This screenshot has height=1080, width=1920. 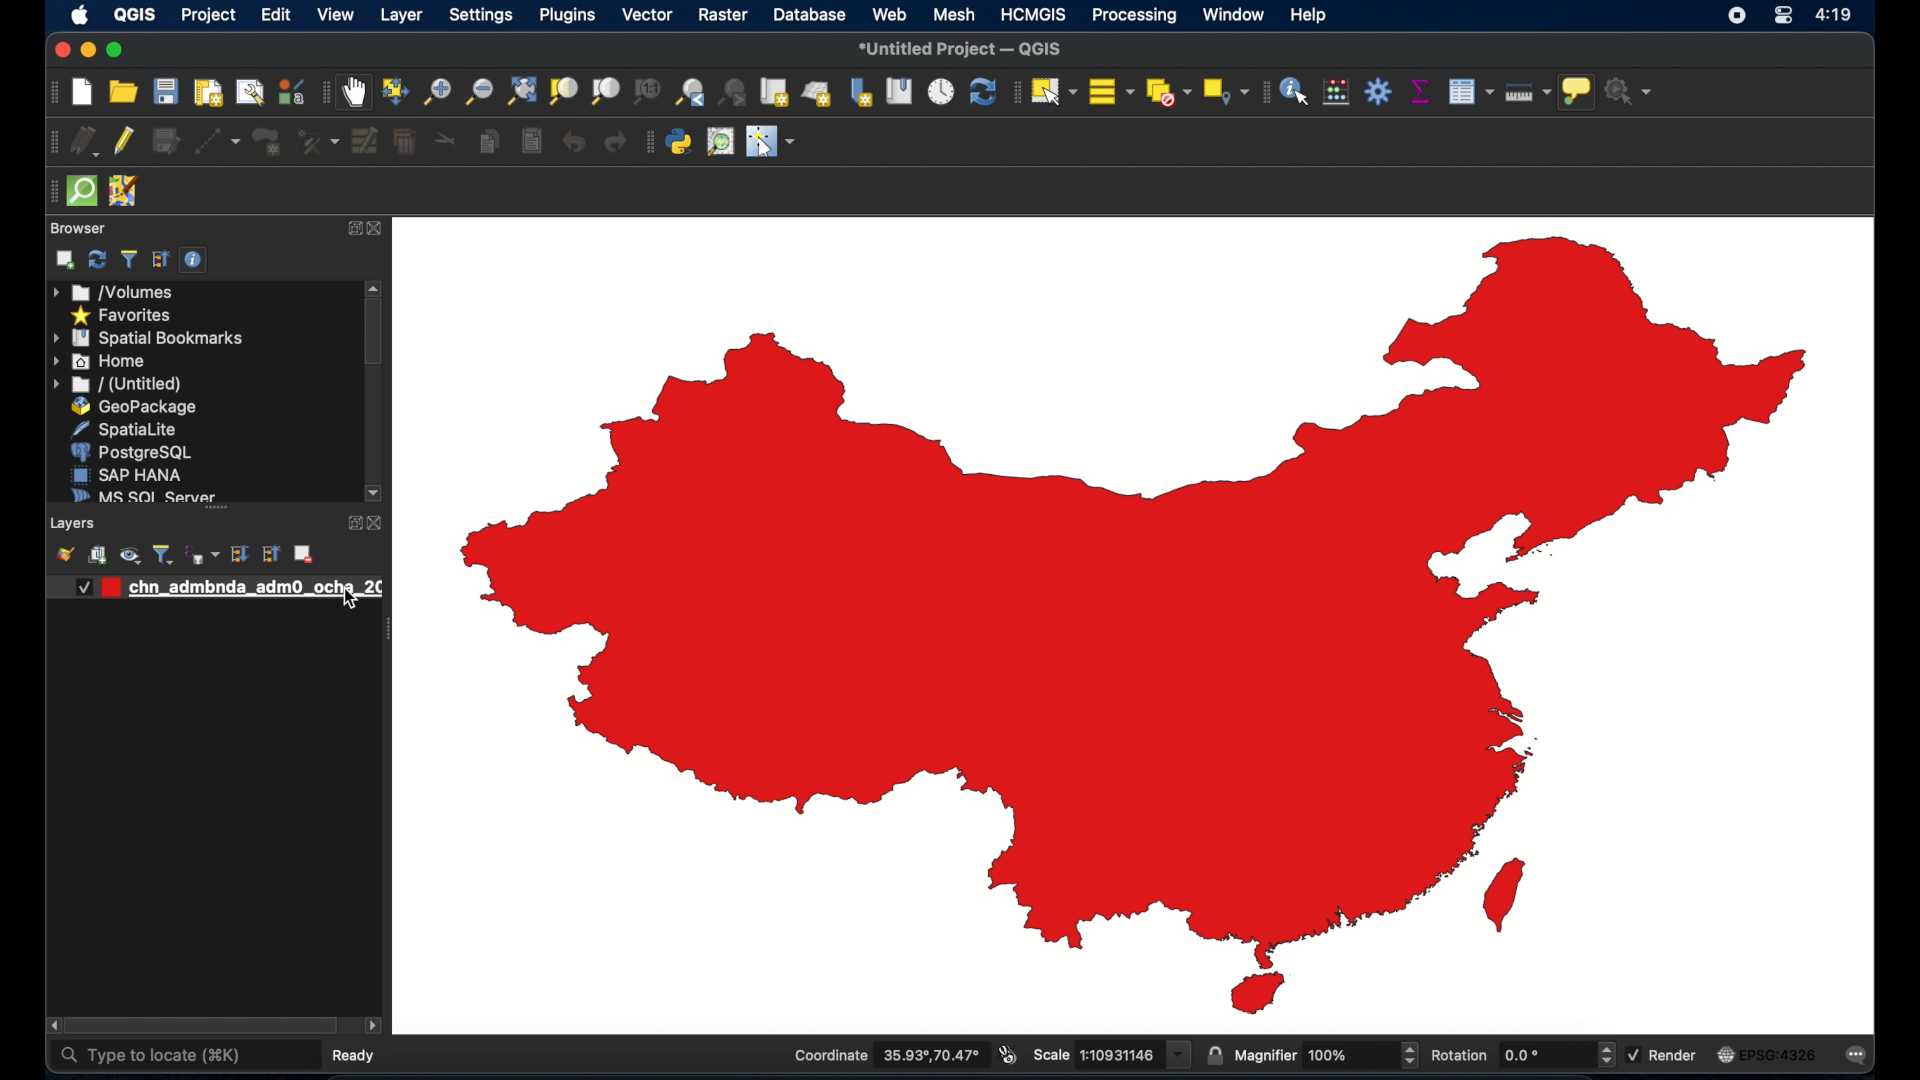 What do you see at coordinates (85, 142) in the screenshot?
I see `current edits` at bounding box center [85, 142].